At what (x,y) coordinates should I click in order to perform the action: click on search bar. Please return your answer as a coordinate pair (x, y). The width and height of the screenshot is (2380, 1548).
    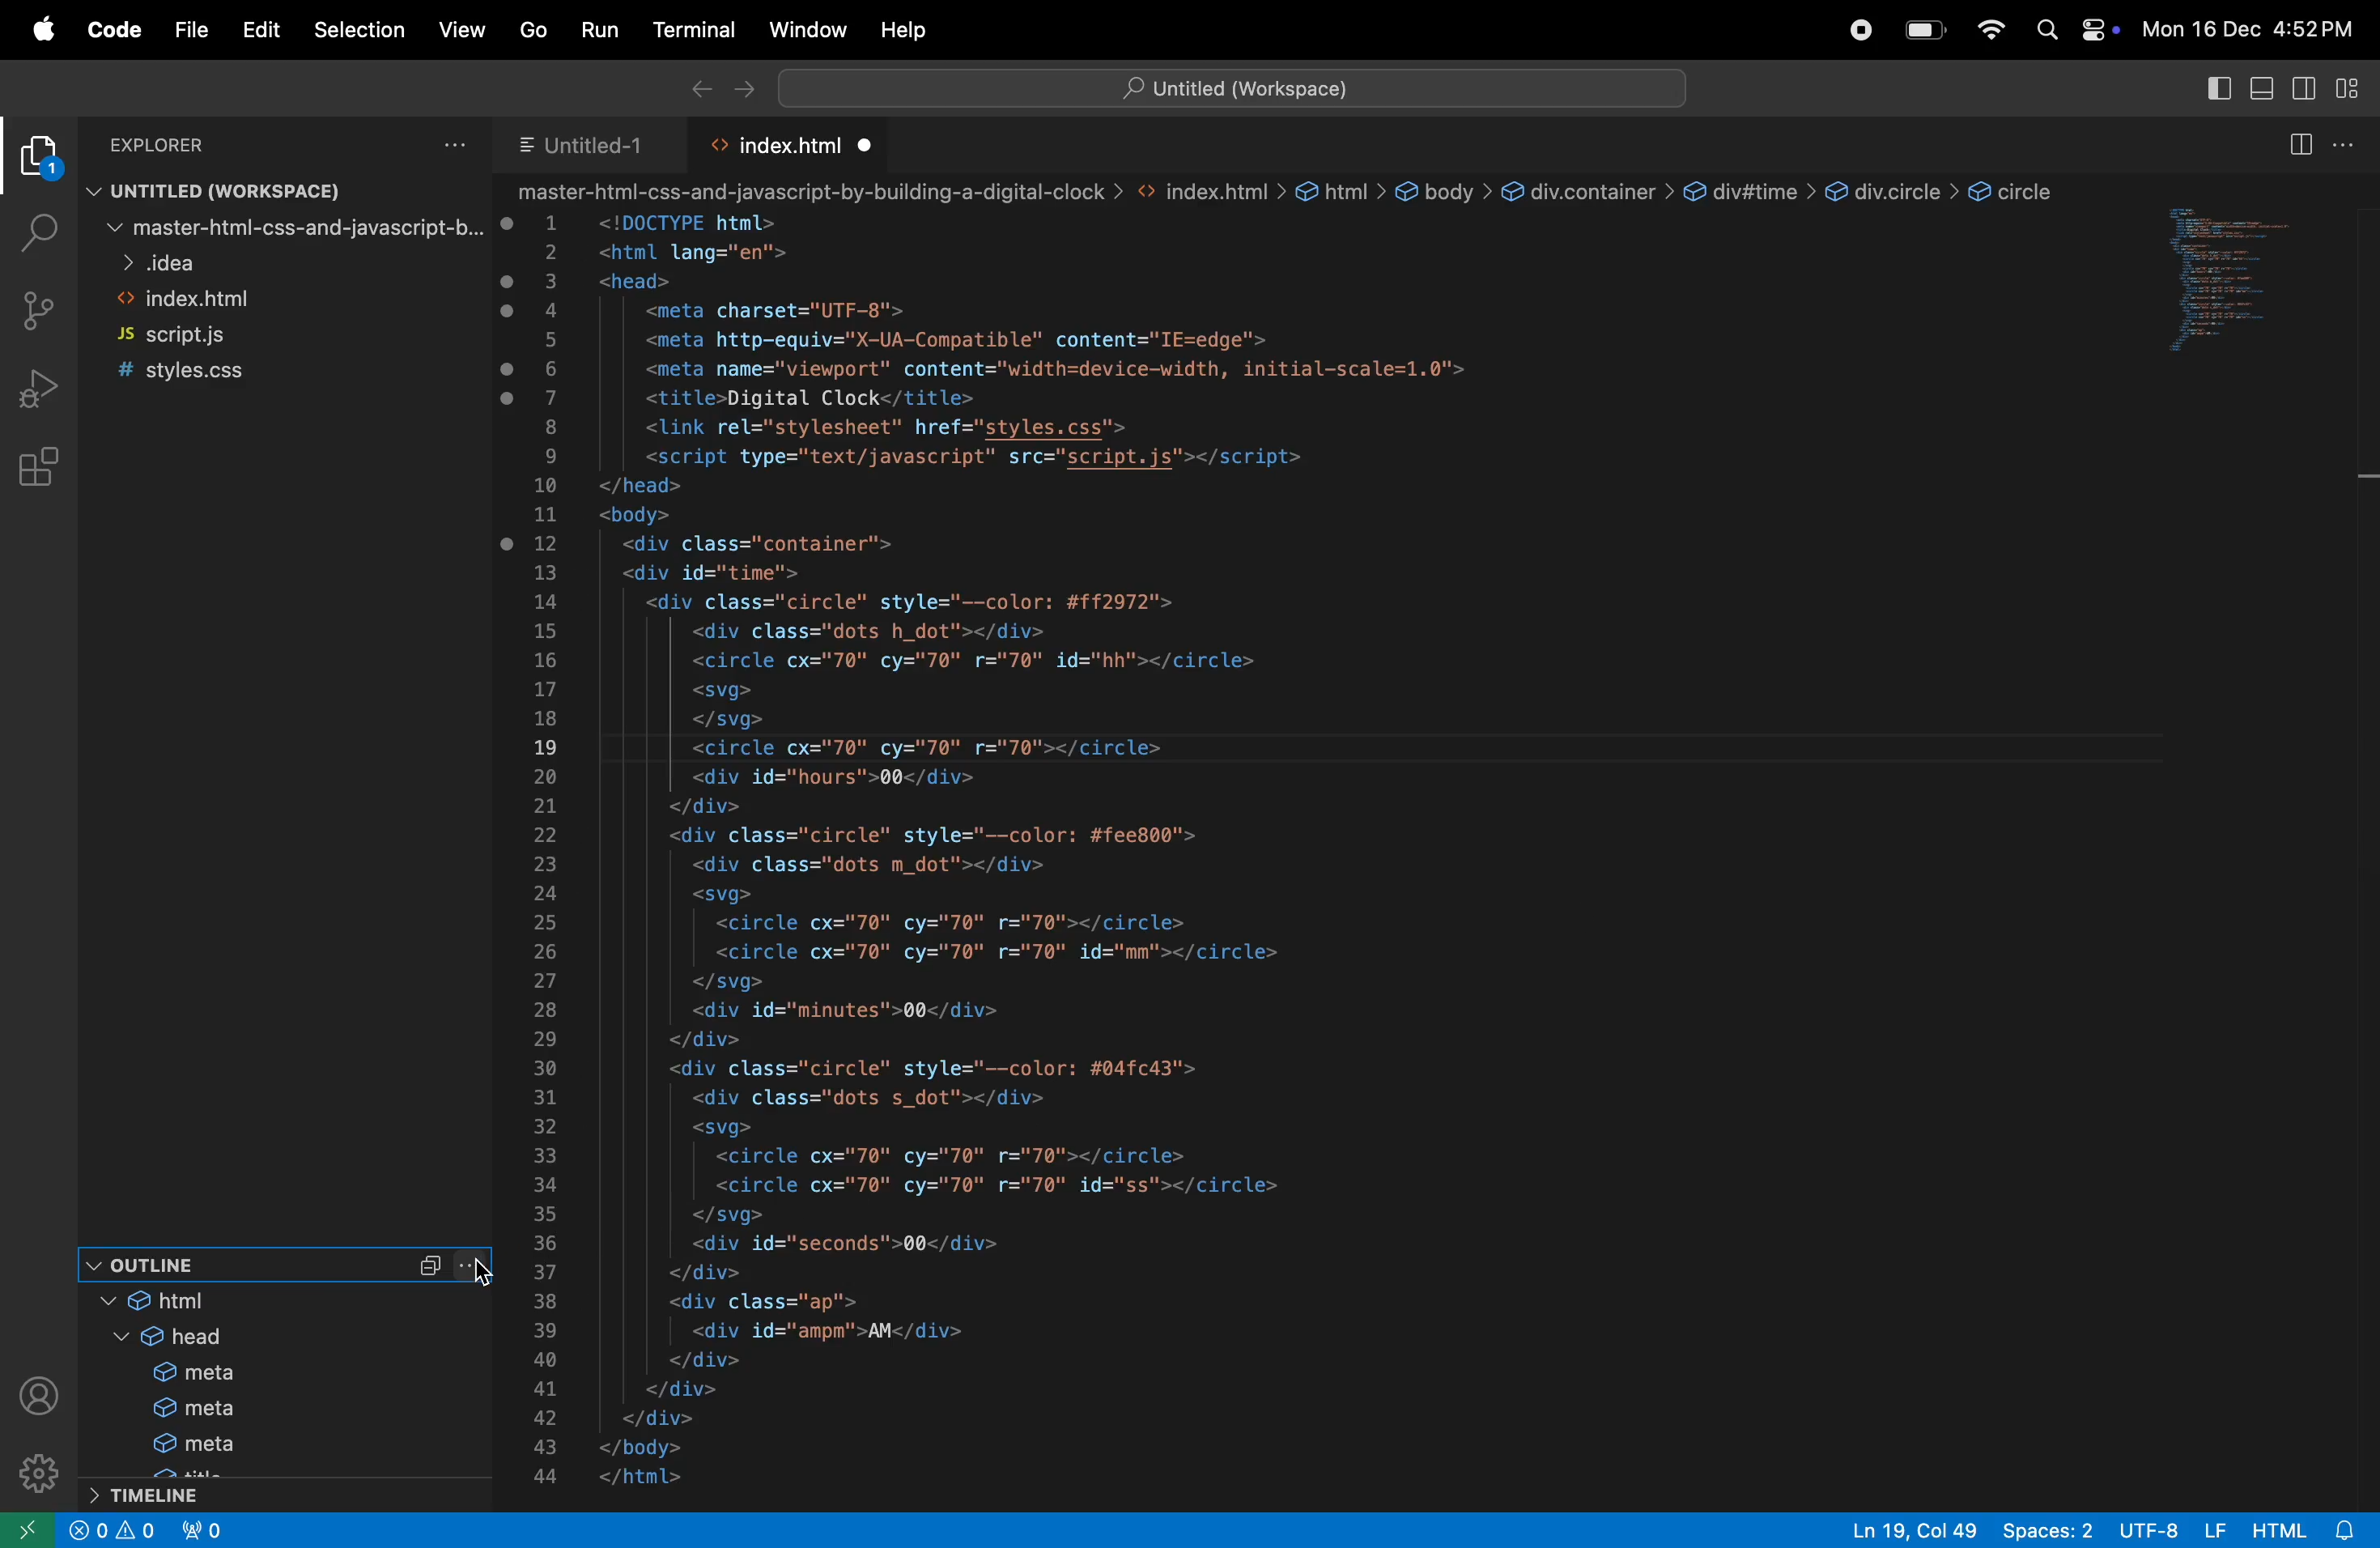
    Looking at the image, I should click on (1240, 86).